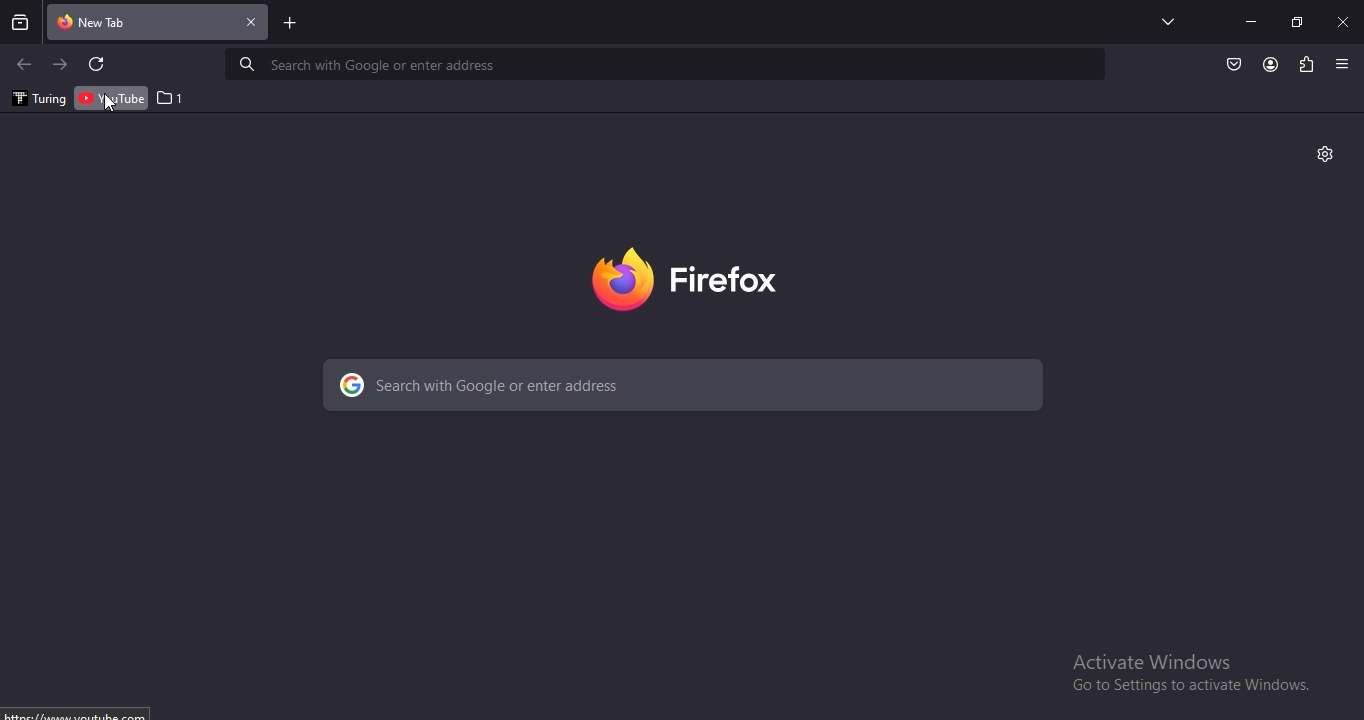 The width and height of the screenshot is (1364, 720). I want to click on minimize, so click(1251, 22).